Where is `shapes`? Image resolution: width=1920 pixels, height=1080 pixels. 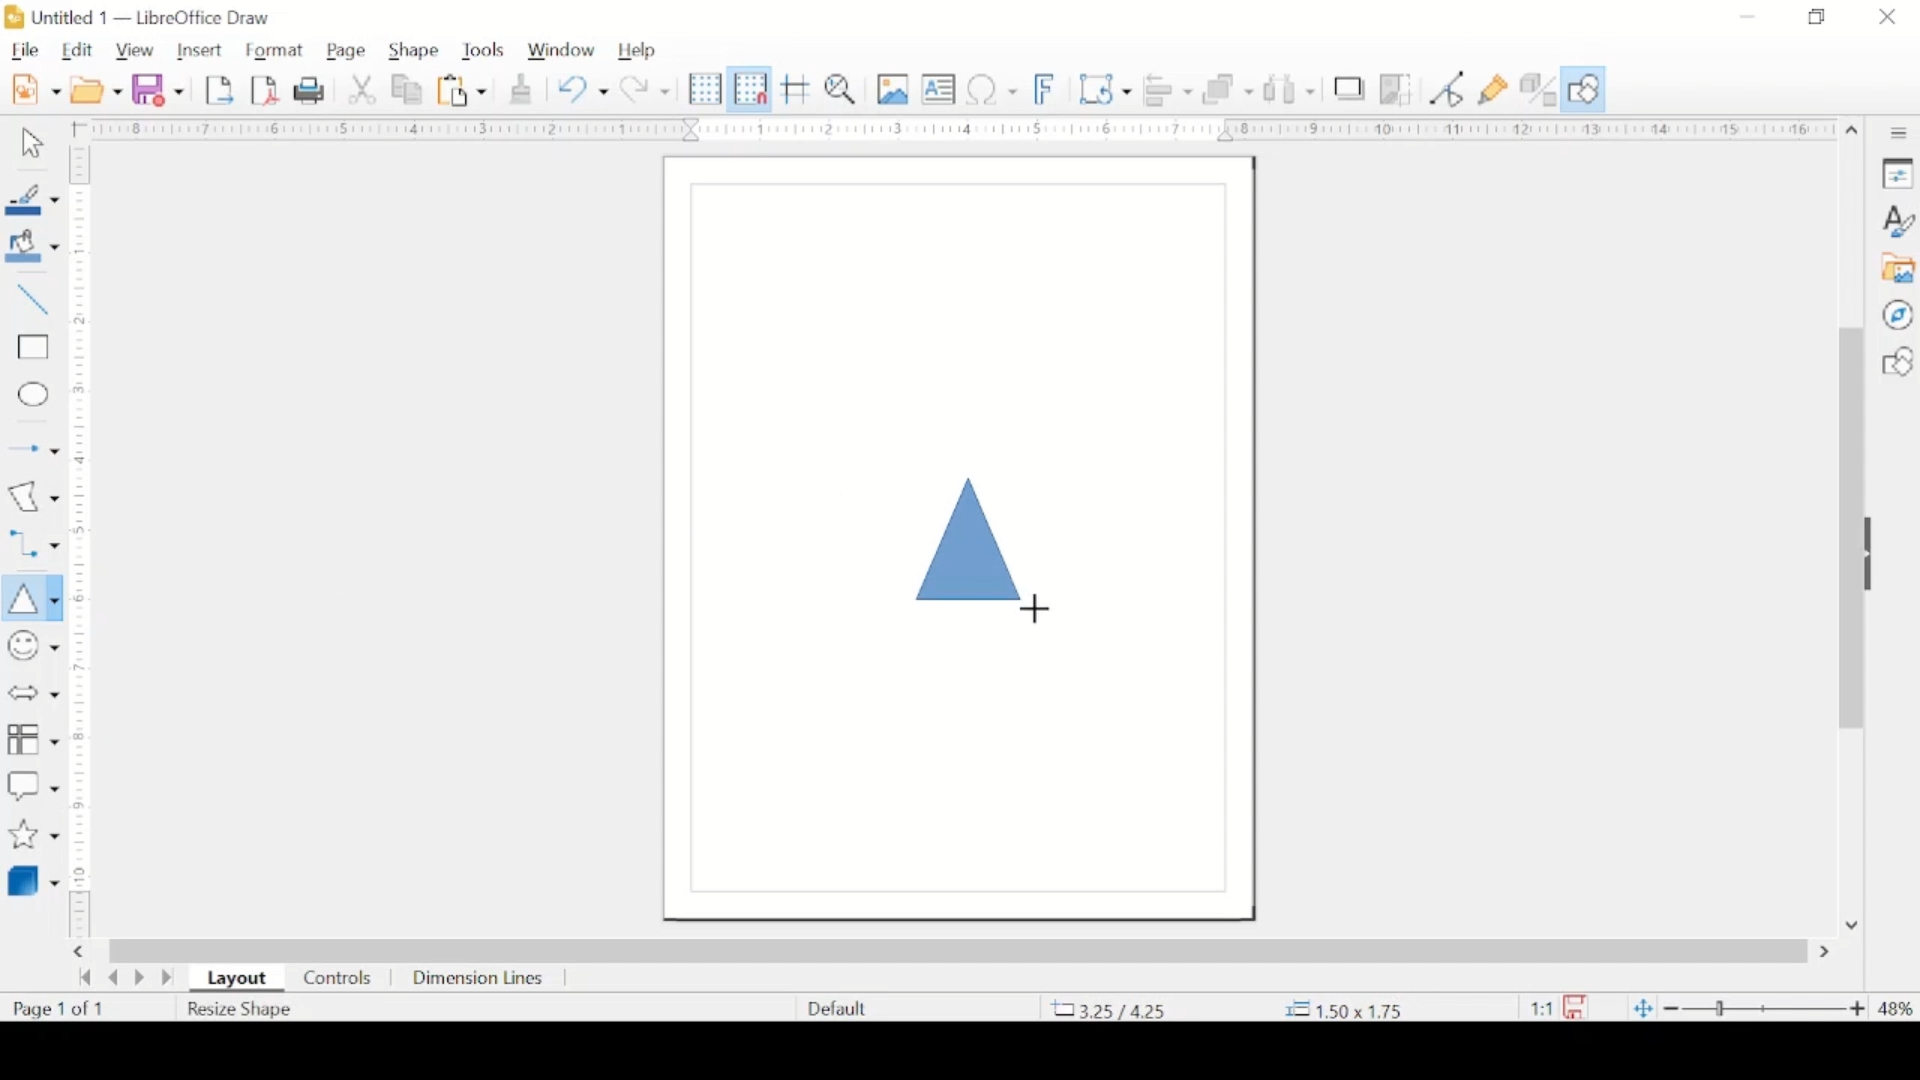 shapes is located at coordinates (1897, 362).